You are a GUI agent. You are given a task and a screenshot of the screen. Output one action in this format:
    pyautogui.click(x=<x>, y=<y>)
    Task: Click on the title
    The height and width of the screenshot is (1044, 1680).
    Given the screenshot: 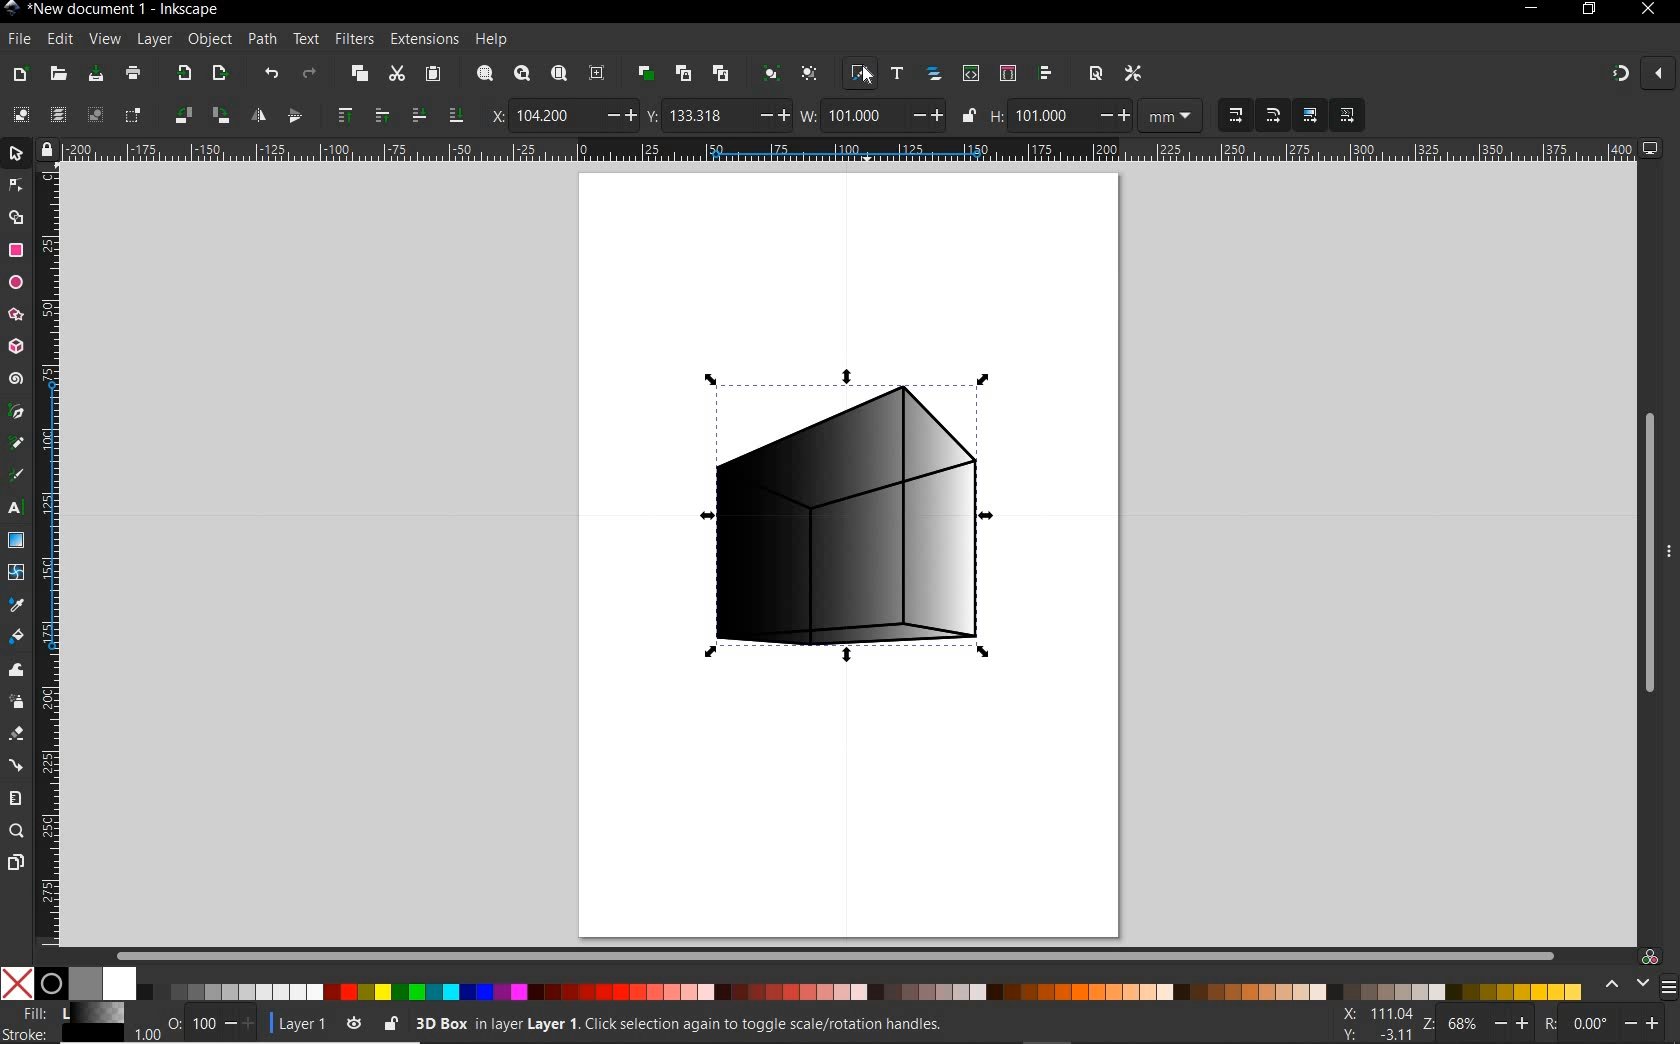 What is the action you would take?
    pyautogui.click(x=126, y=10)
    